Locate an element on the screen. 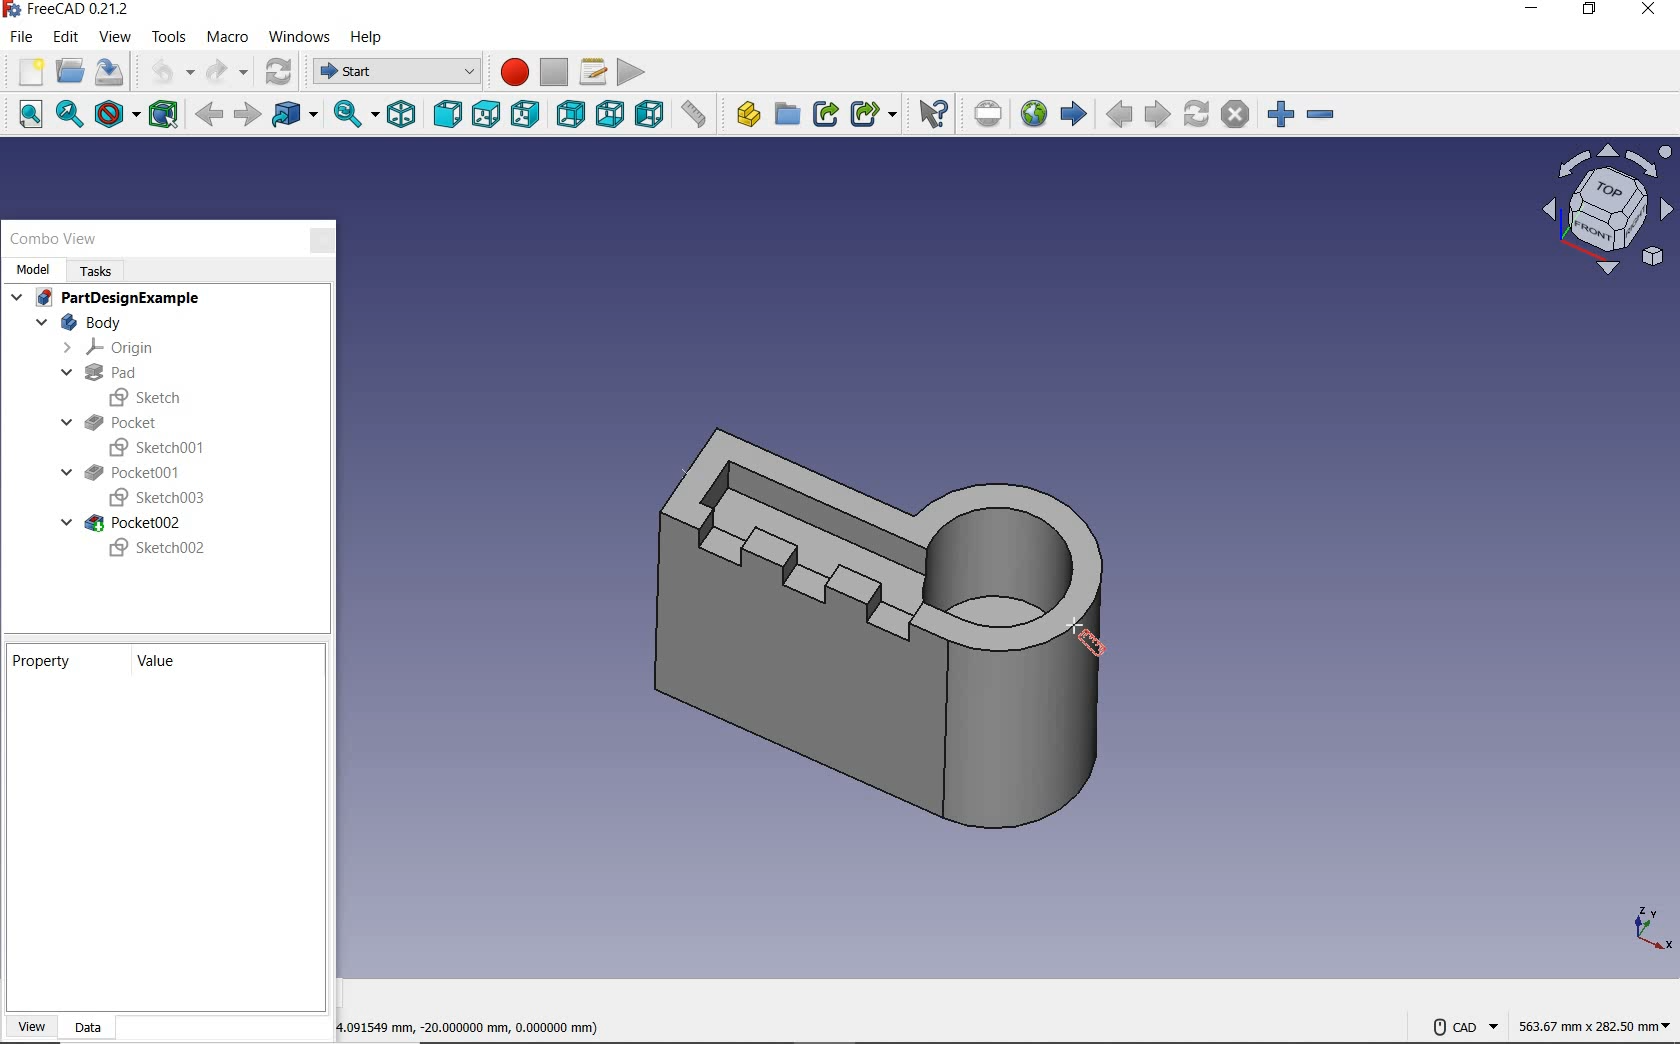 This screenshot has height=1044, width=1680. stop macro recording is located at coordinates (553, 73).